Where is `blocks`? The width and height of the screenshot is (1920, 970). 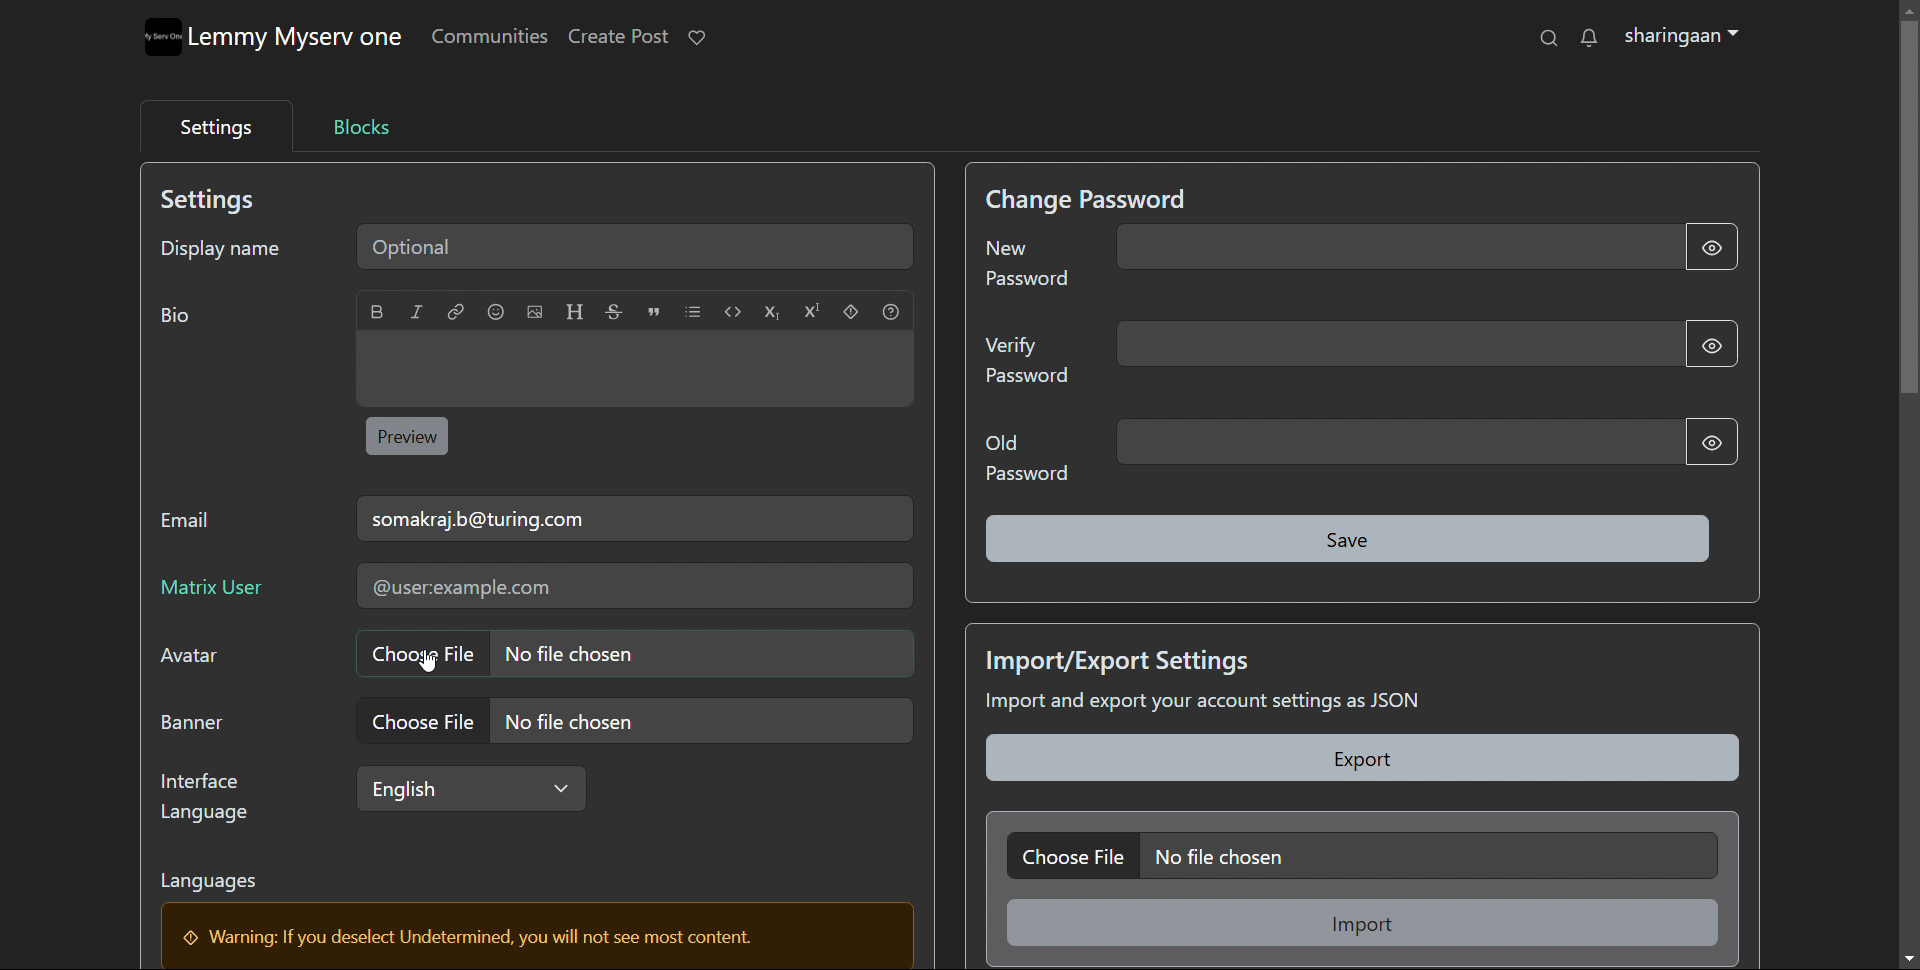
blocks is located at coordinates (362, 126).